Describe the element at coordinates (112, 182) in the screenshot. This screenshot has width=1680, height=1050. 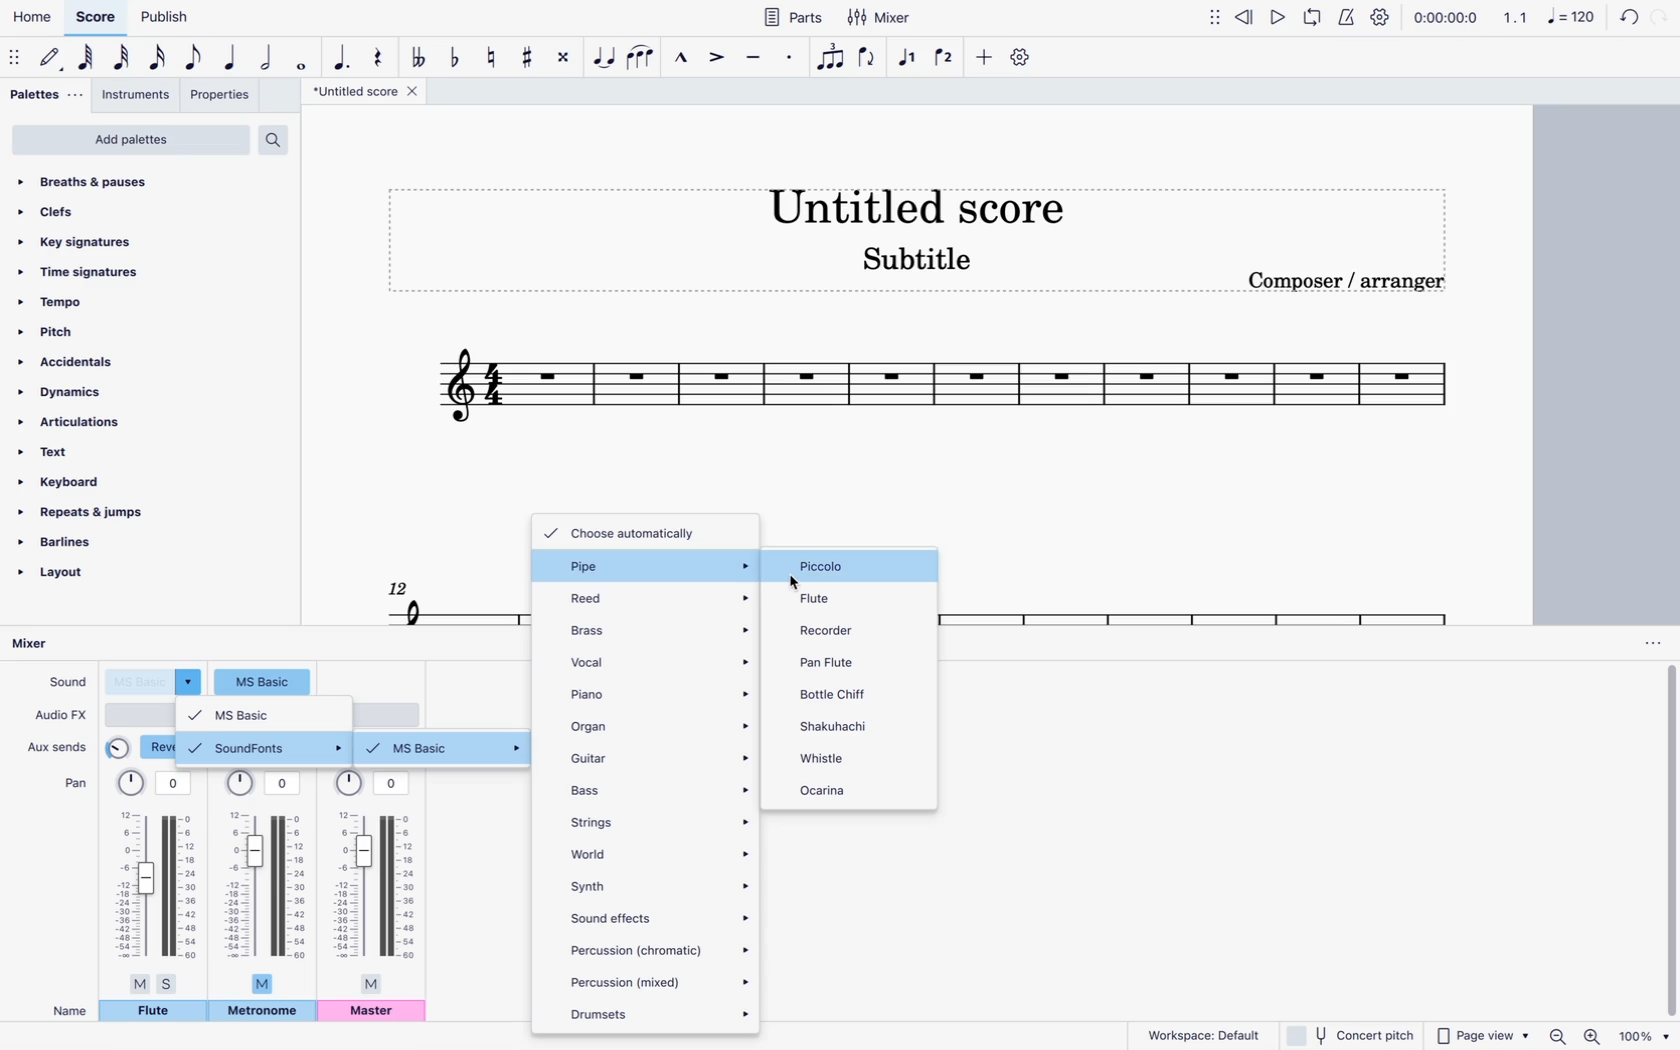
I see `breaths & pauses` at that location.